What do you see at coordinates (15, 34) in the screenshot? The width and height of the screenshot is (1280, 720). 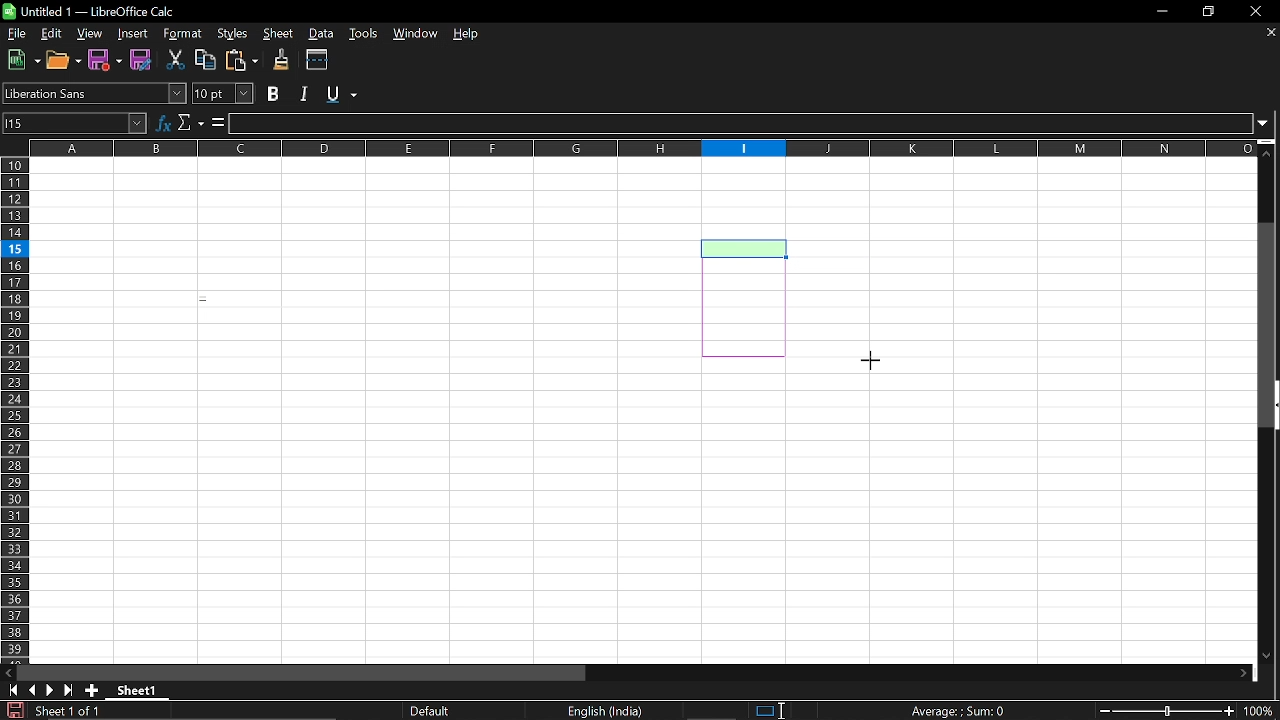 I see `File` at bounding box center [15, 34].